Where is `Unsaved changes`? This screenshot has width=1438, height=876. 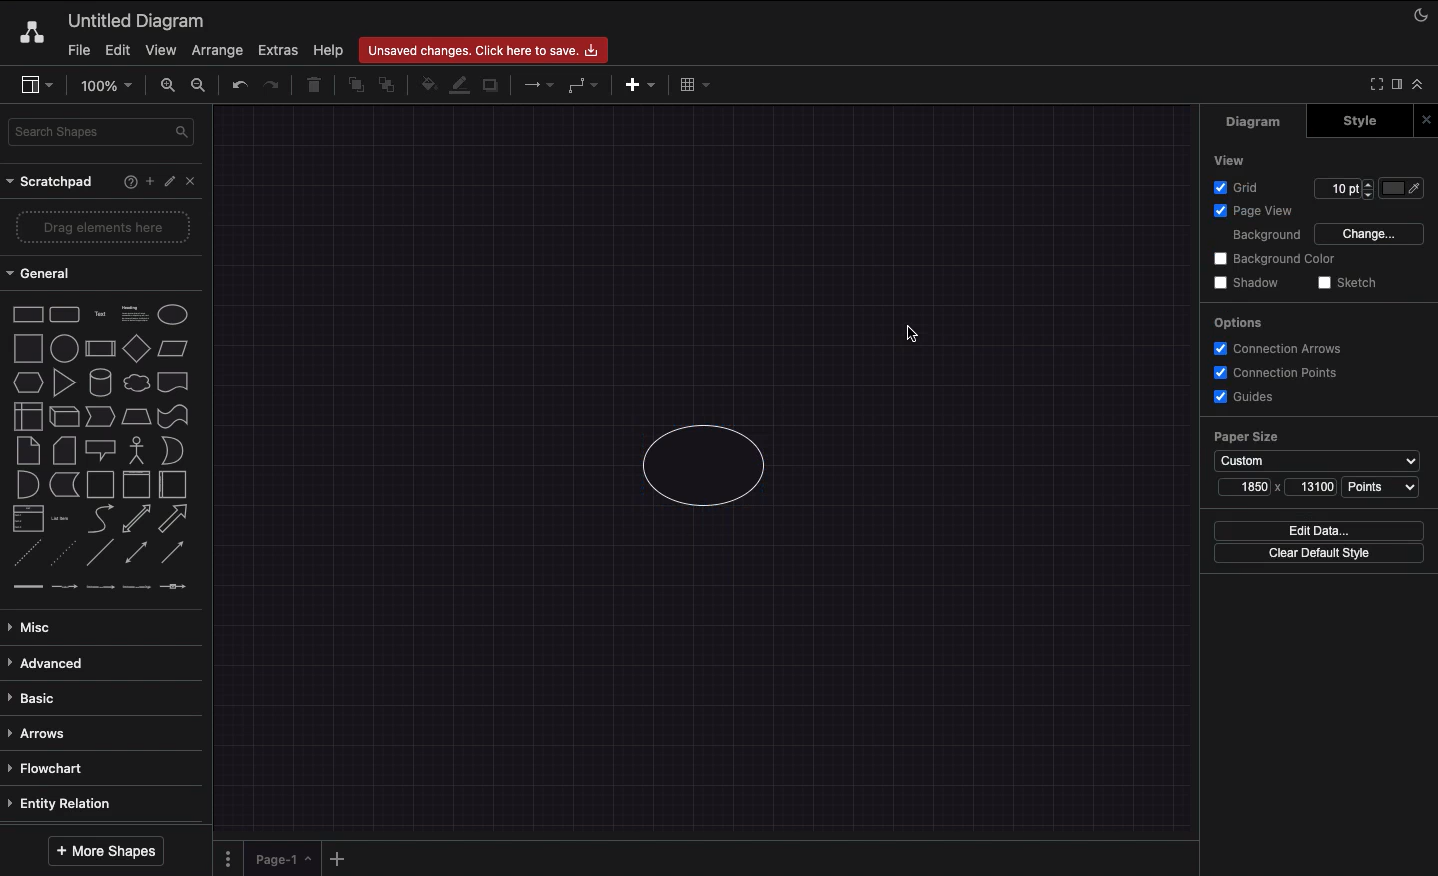 Unsaved changes is located at coordinates (486, 47).